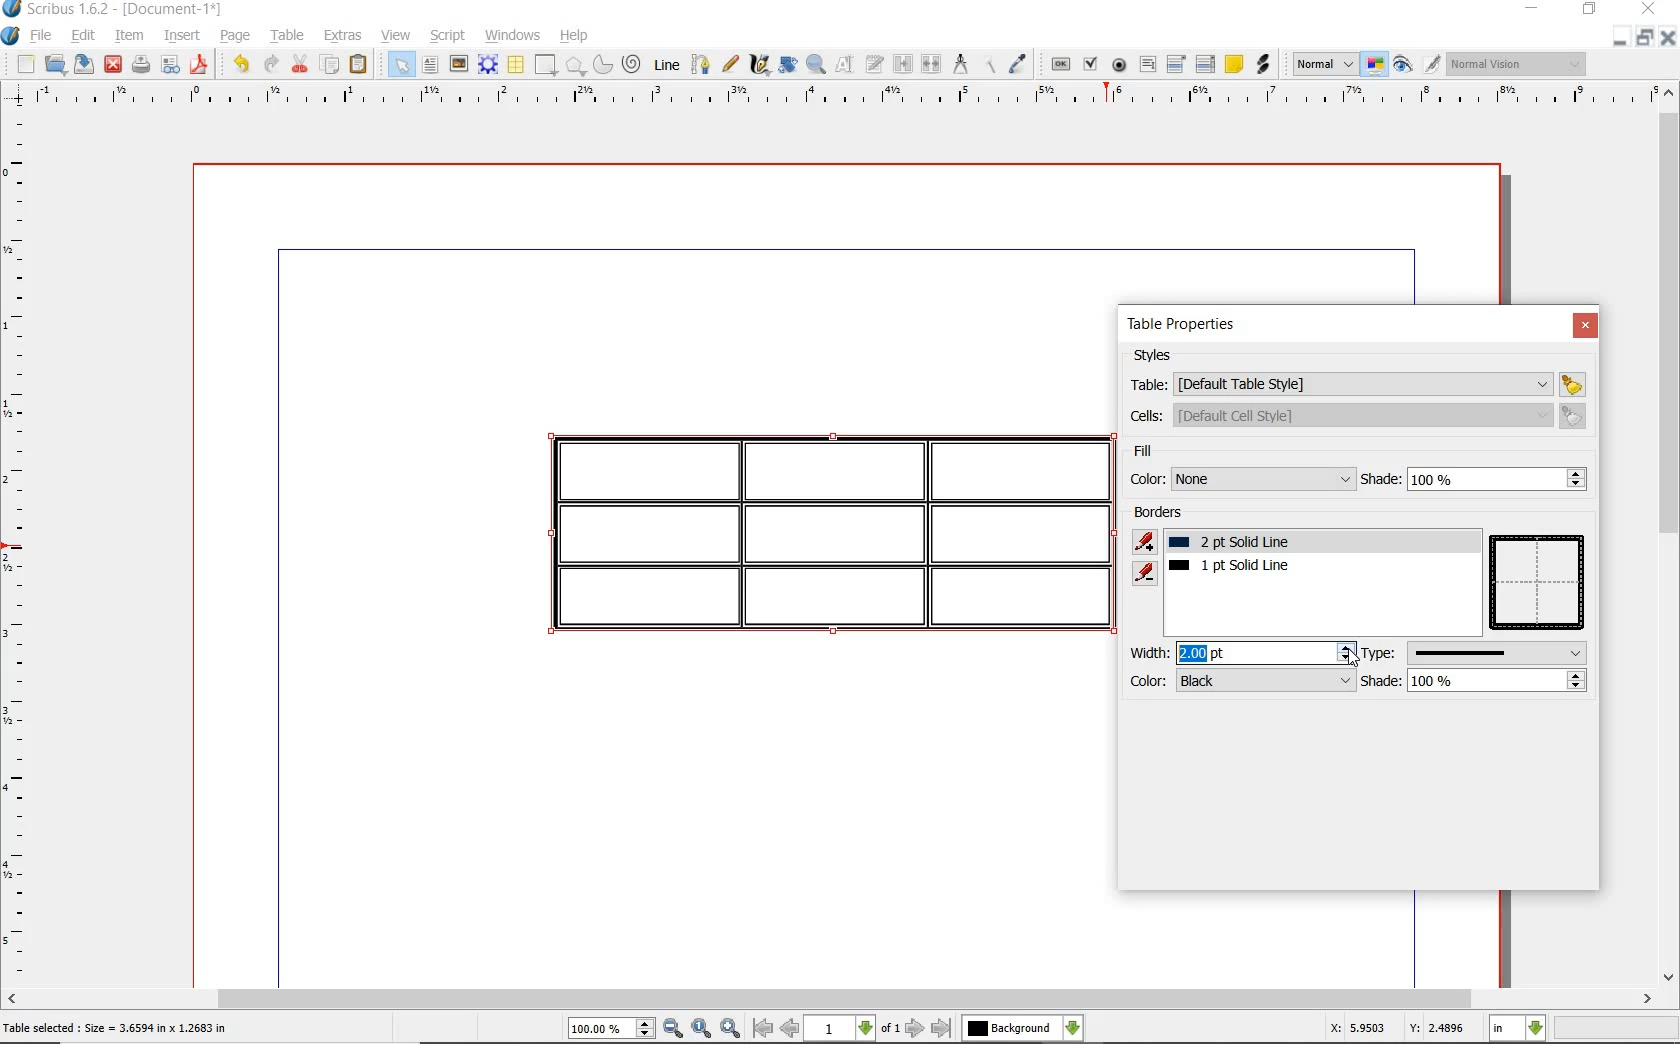  I want to click on shape, so click(544, 66).